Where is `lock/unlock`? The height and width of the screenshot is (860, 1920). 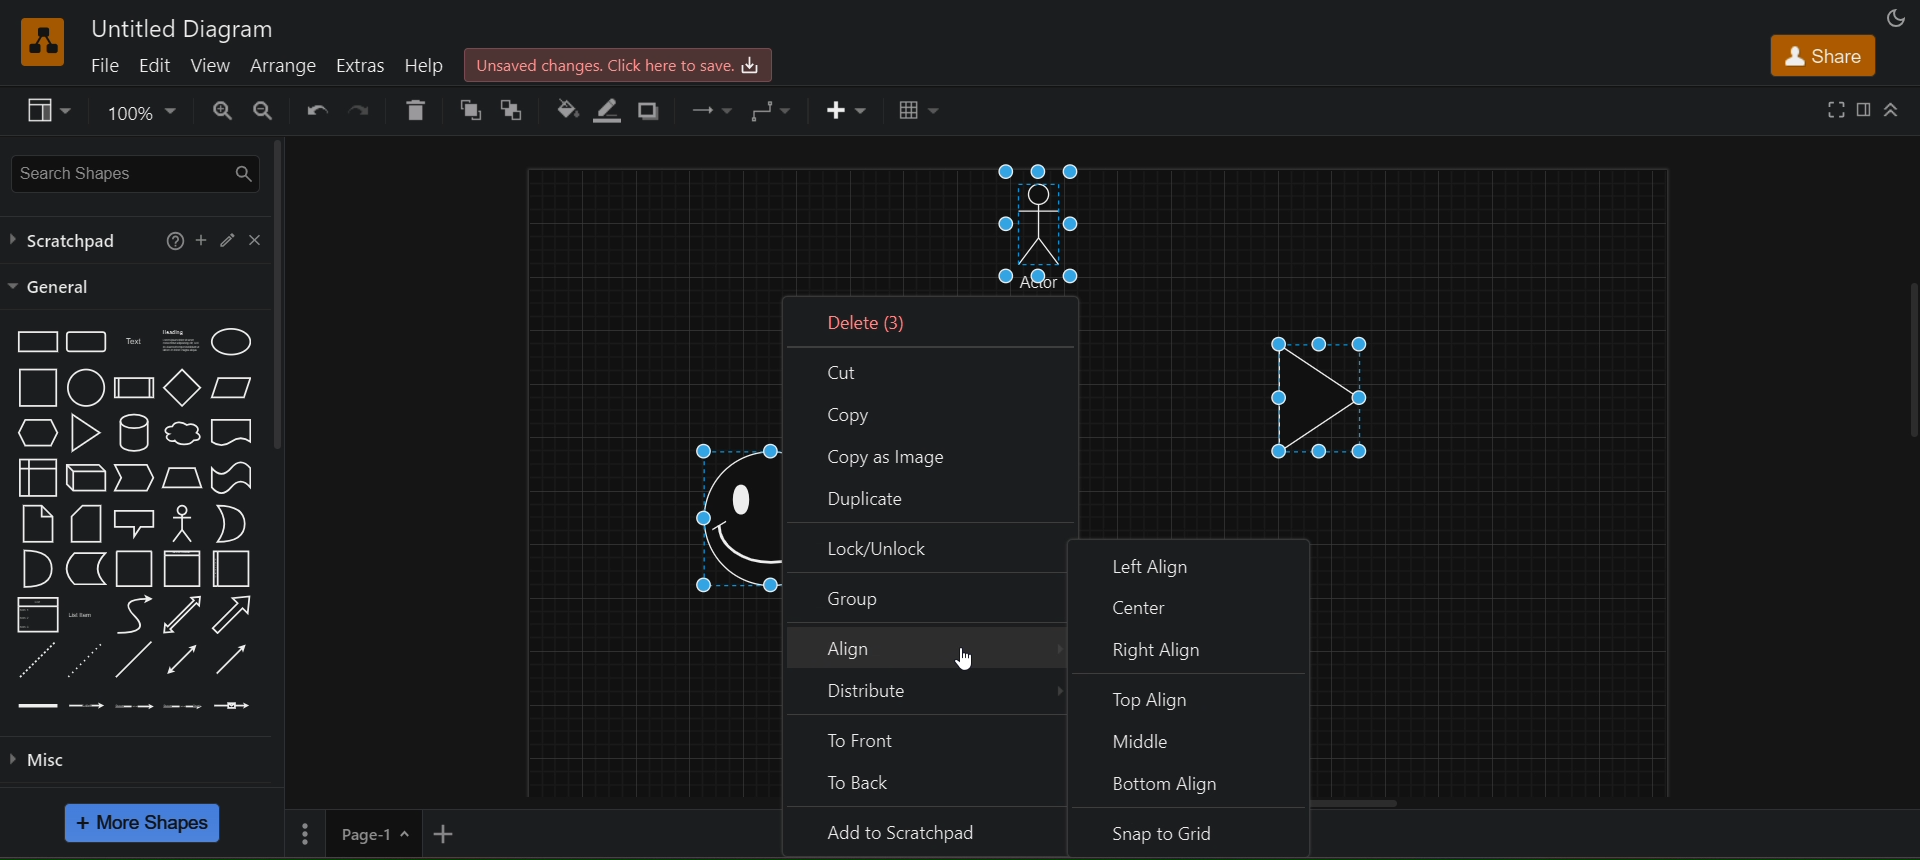 lock/unlock is located at coordinates (927, 548).